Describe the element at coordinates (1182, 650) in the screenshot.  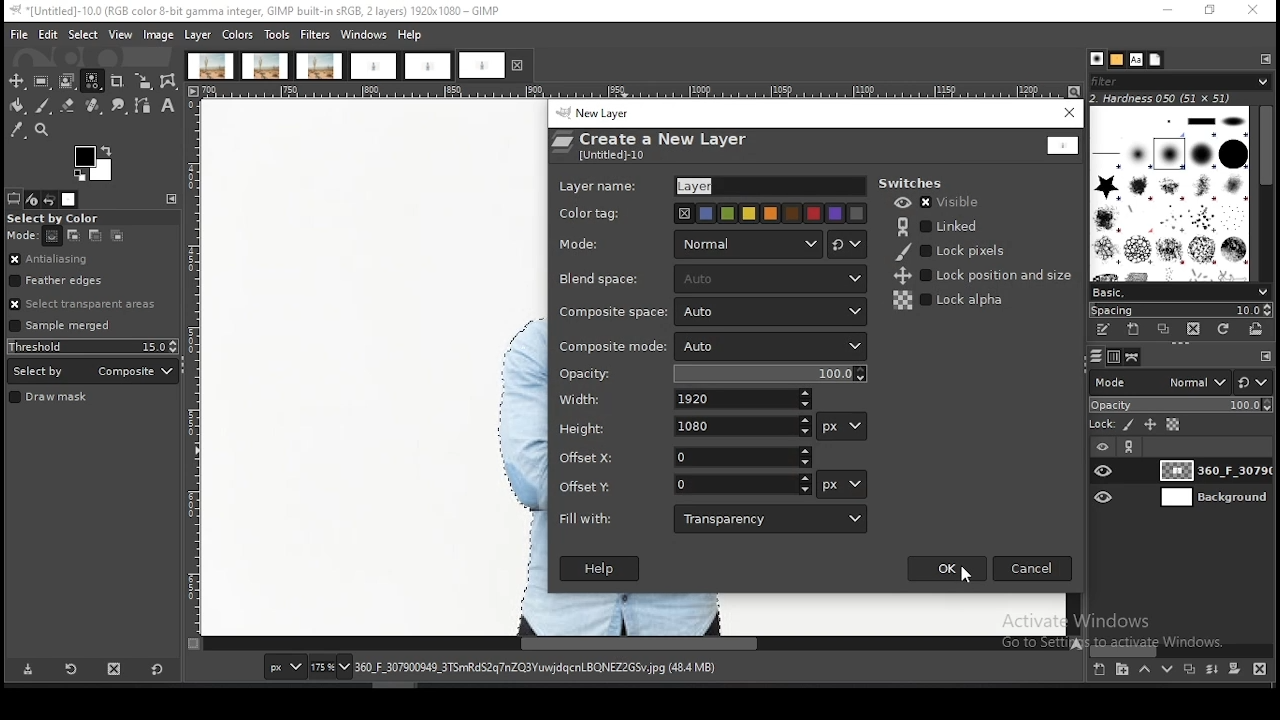
I see `scroll bar` at that location.